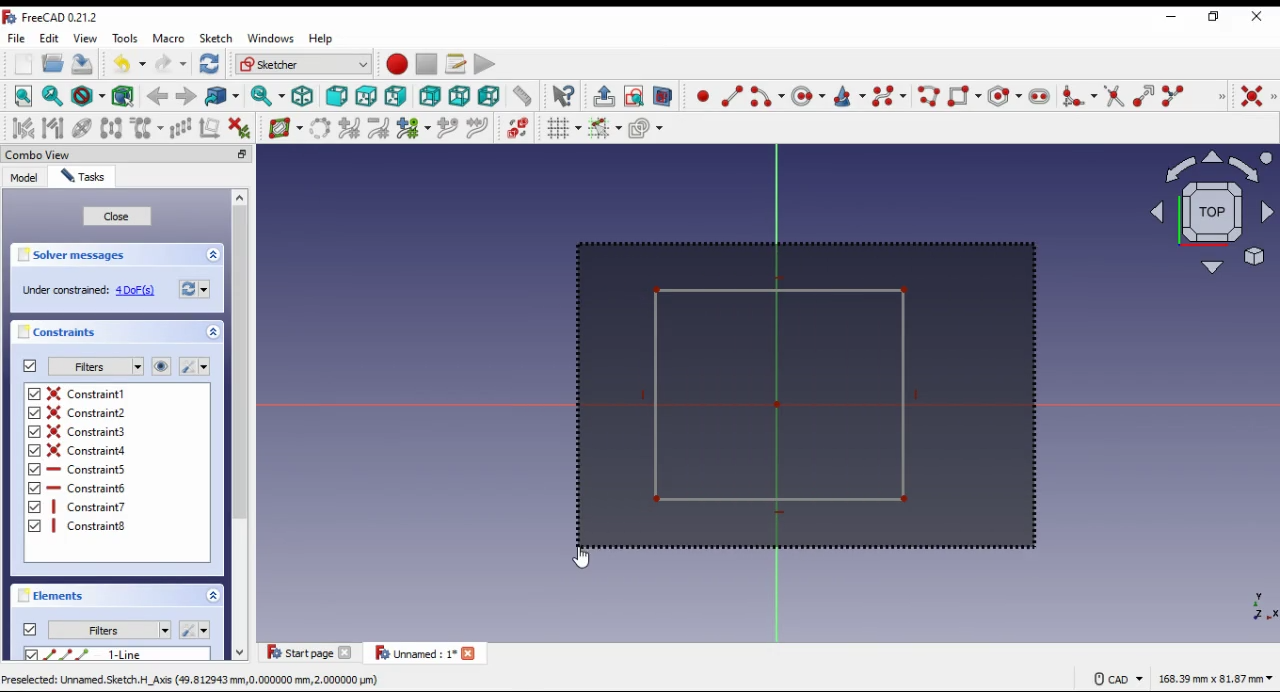  What do you see at coordinates (31, 655) in the screenshot?
I see `checkbox` at bounding box center [31, 655].